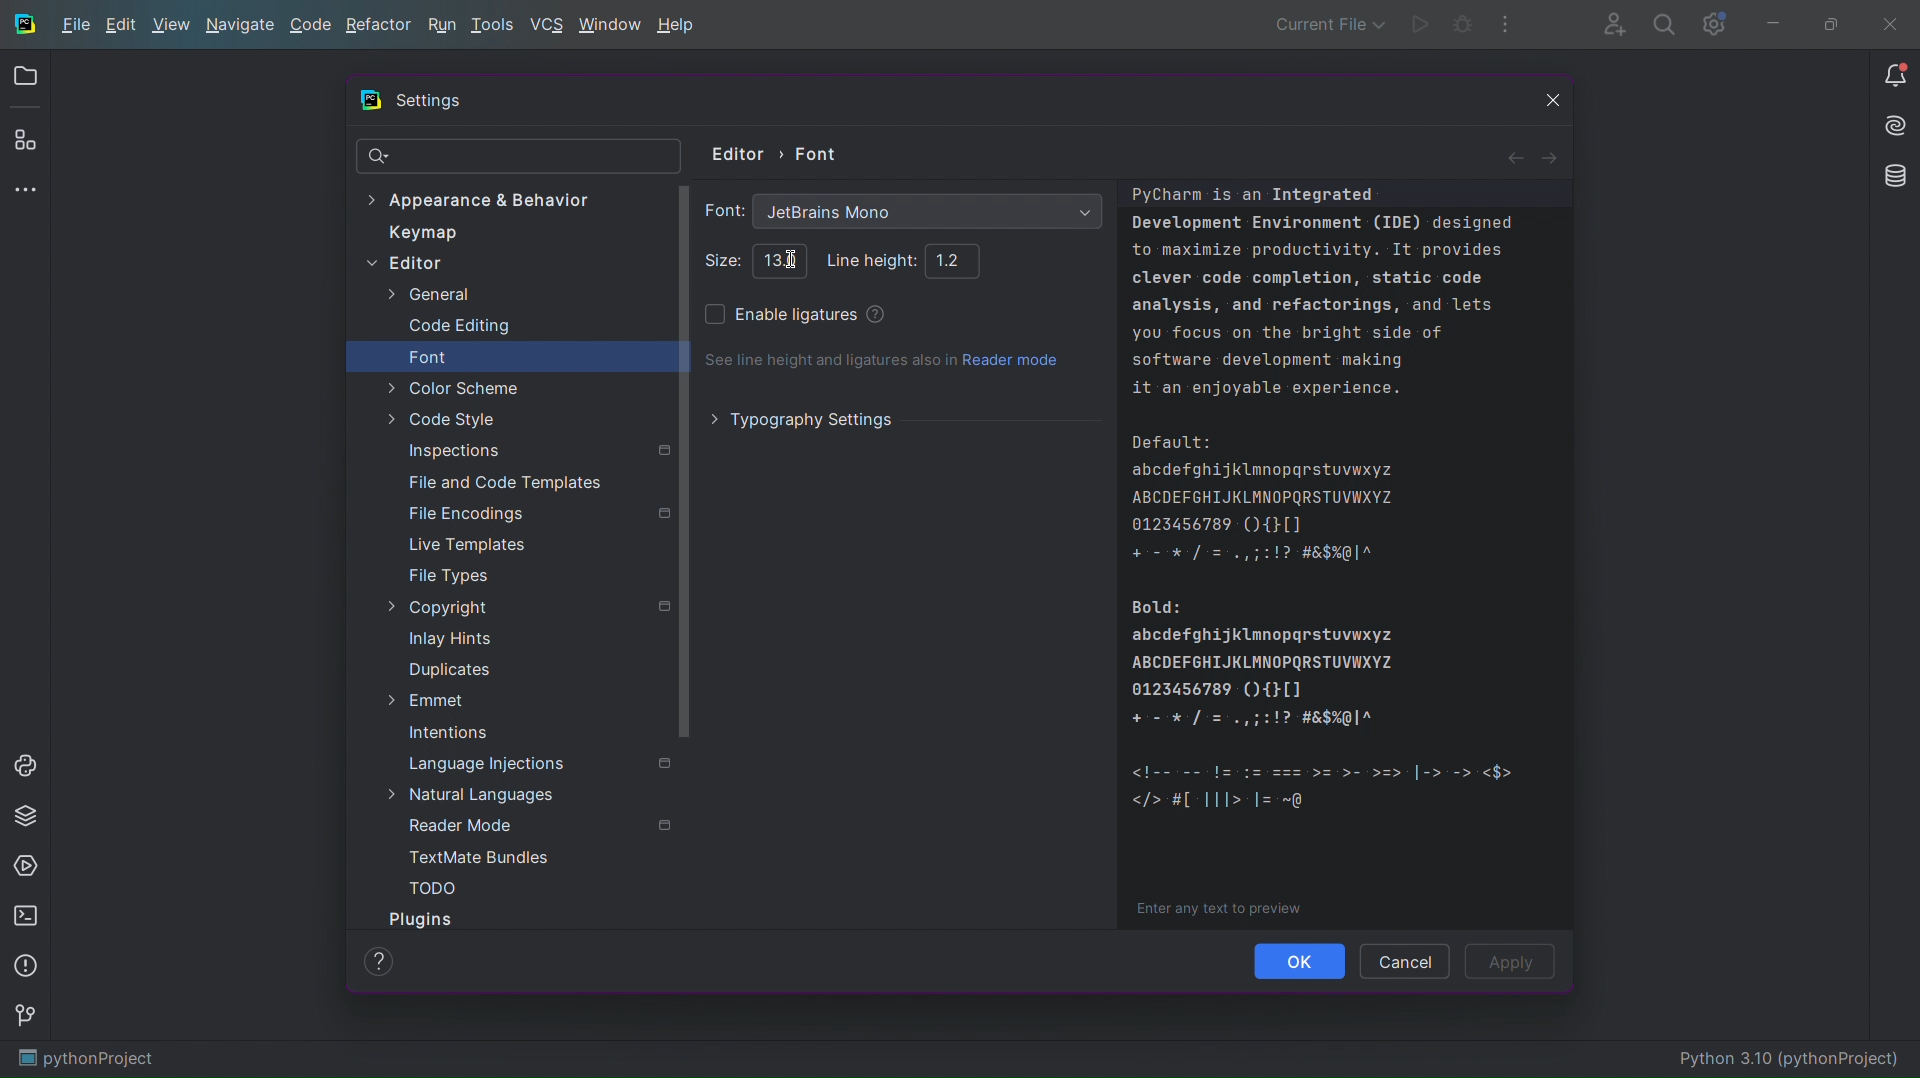 The height and width of the screenshot is (1078, 1920). What do you see at coordinates (86, 1060) in the screenshot?
I see `pythonProject` at bounding box center [86, 1060].